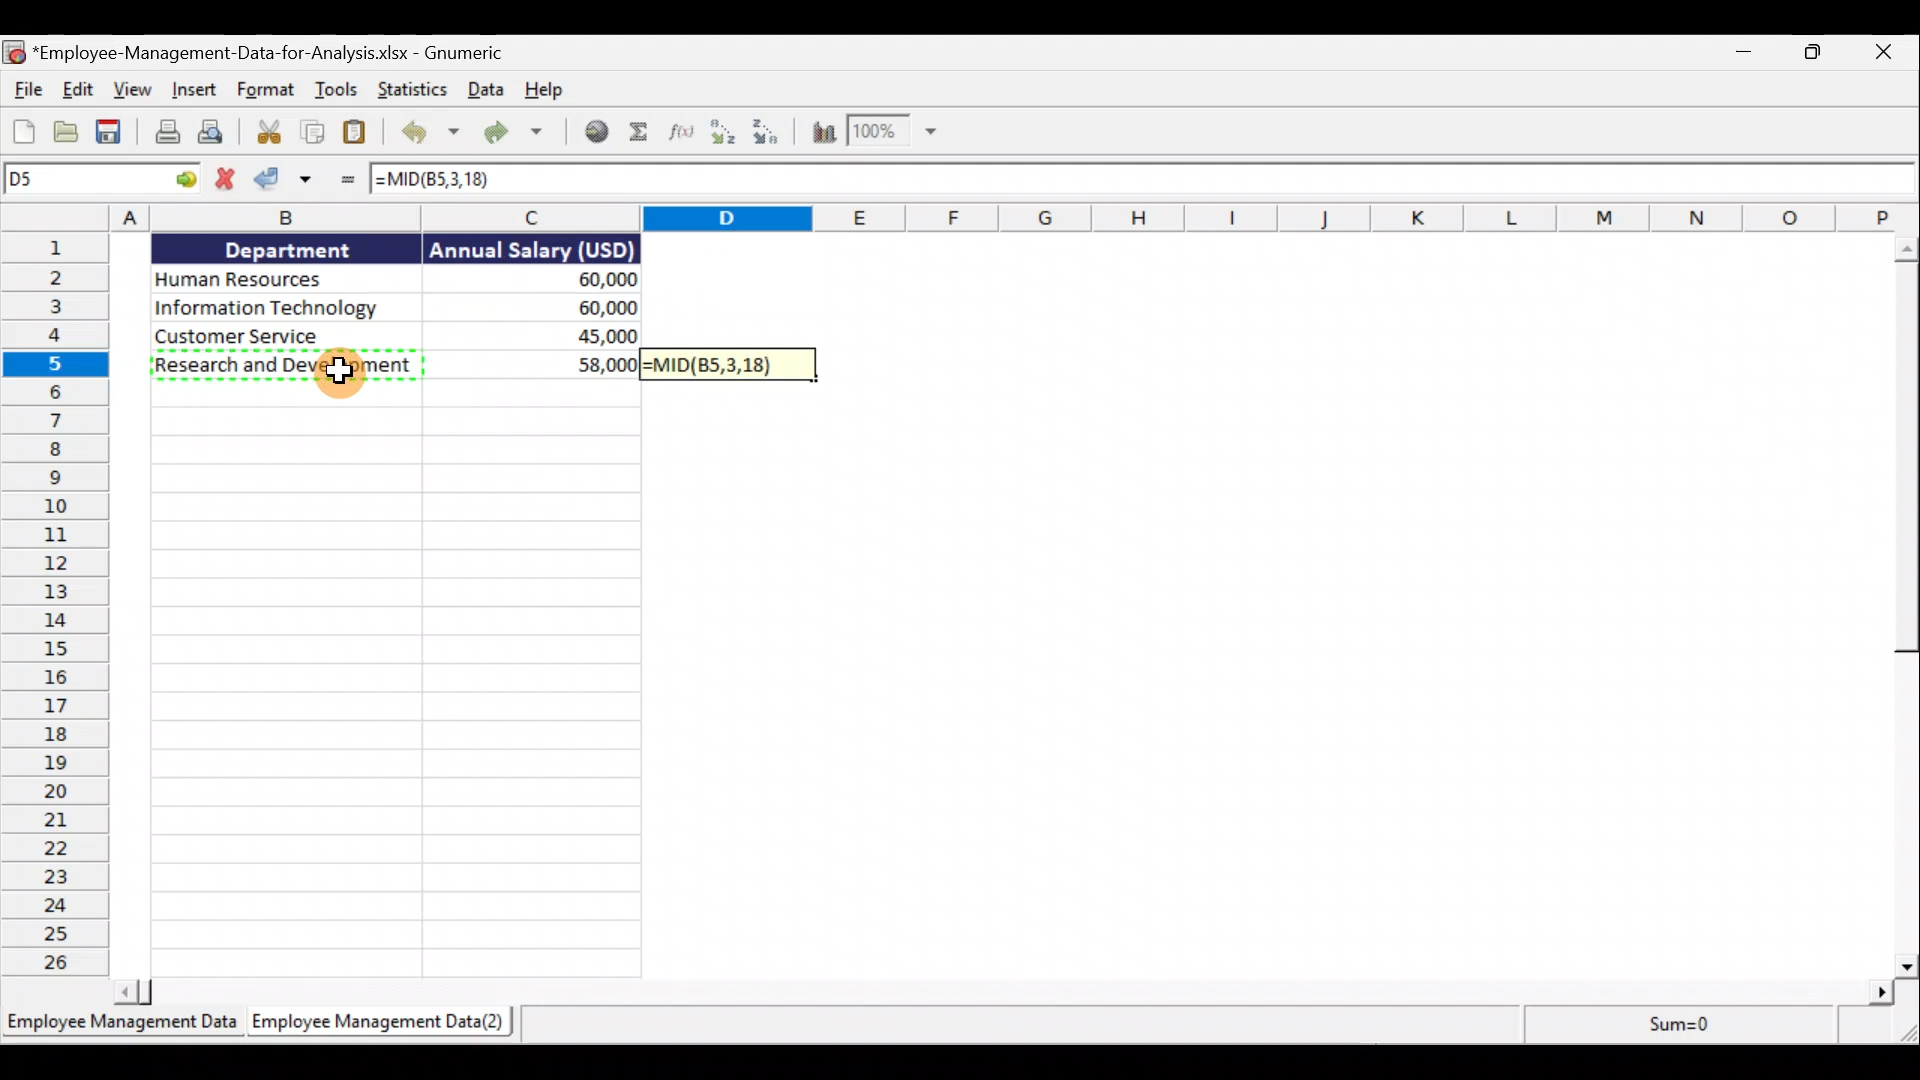 The width and height of the screenshot is (1920, 1080). I want to click on Data, so click(403, 306).